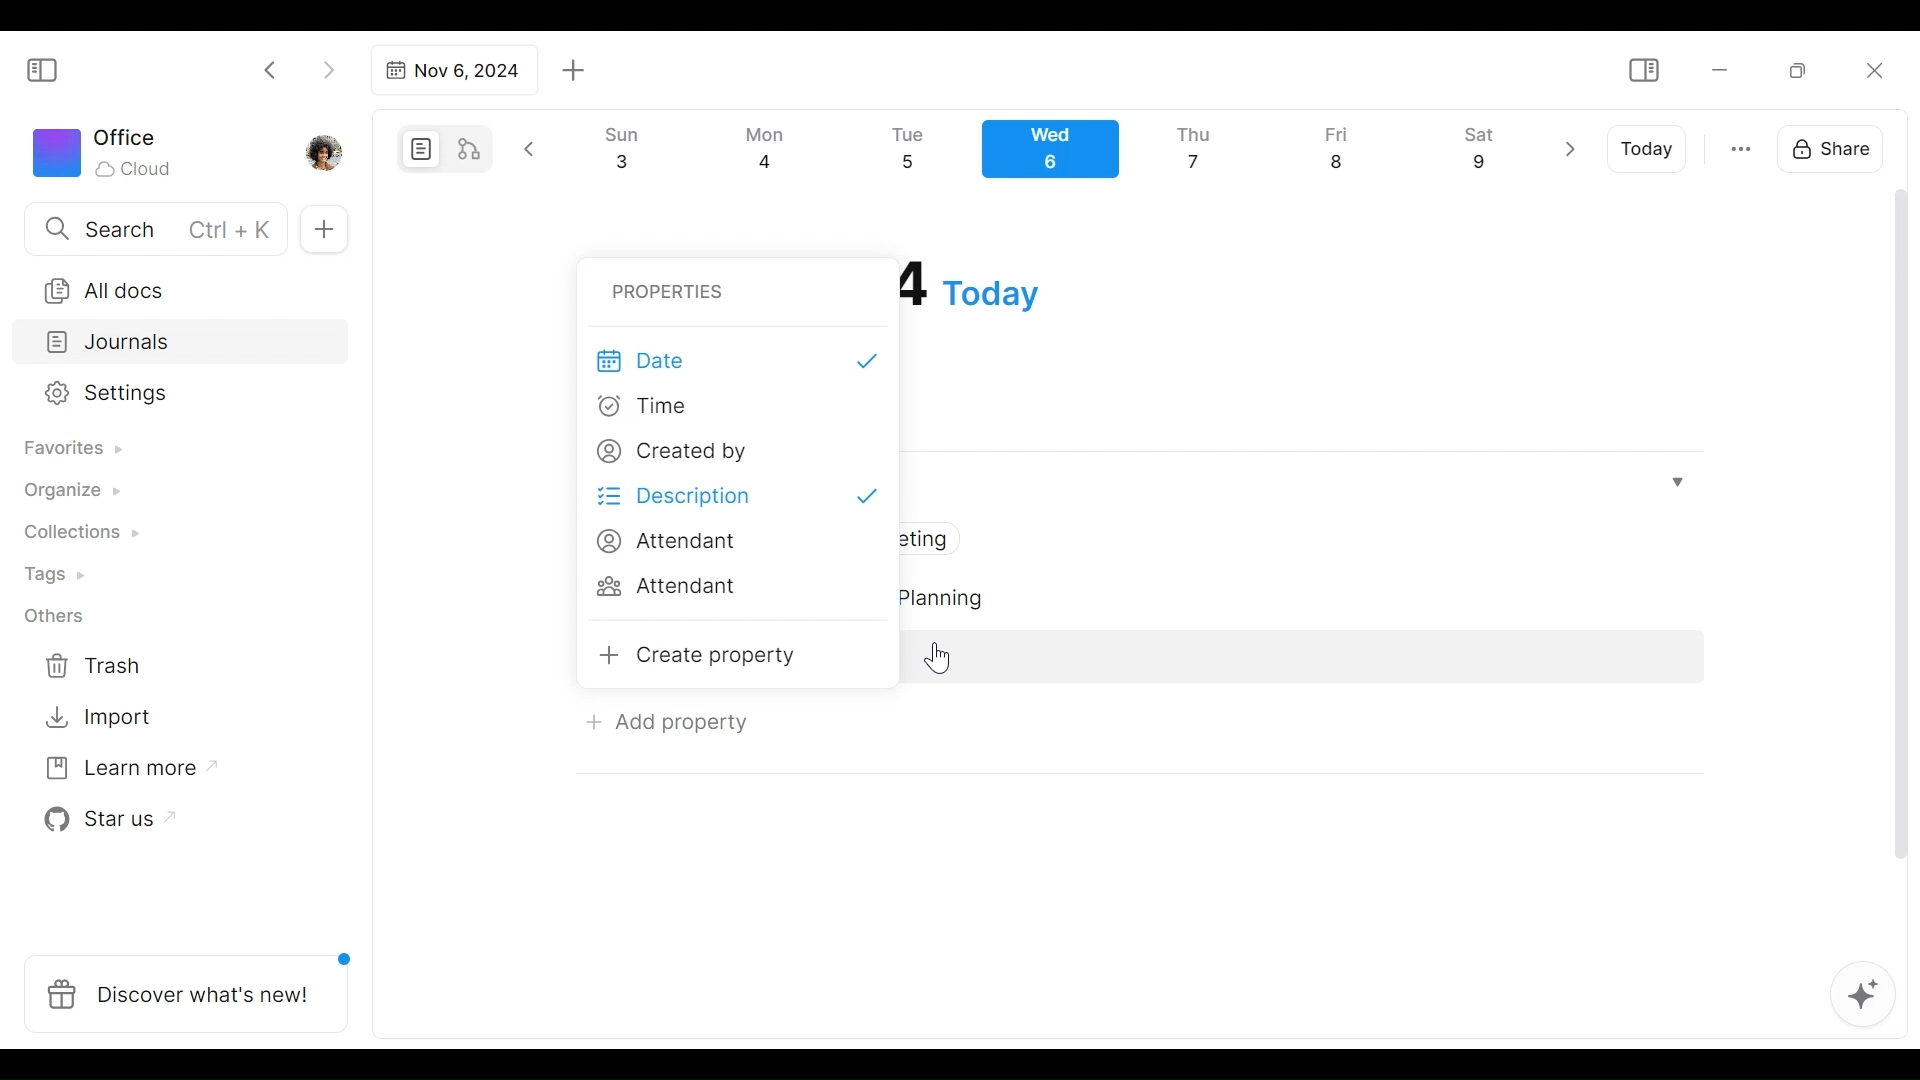 The width and height of the screenshot is (1920, 1080). What do you see at coordinates (271, 68) in the screenshot?
I see `Click to go back` at bounding box center [271, 68].